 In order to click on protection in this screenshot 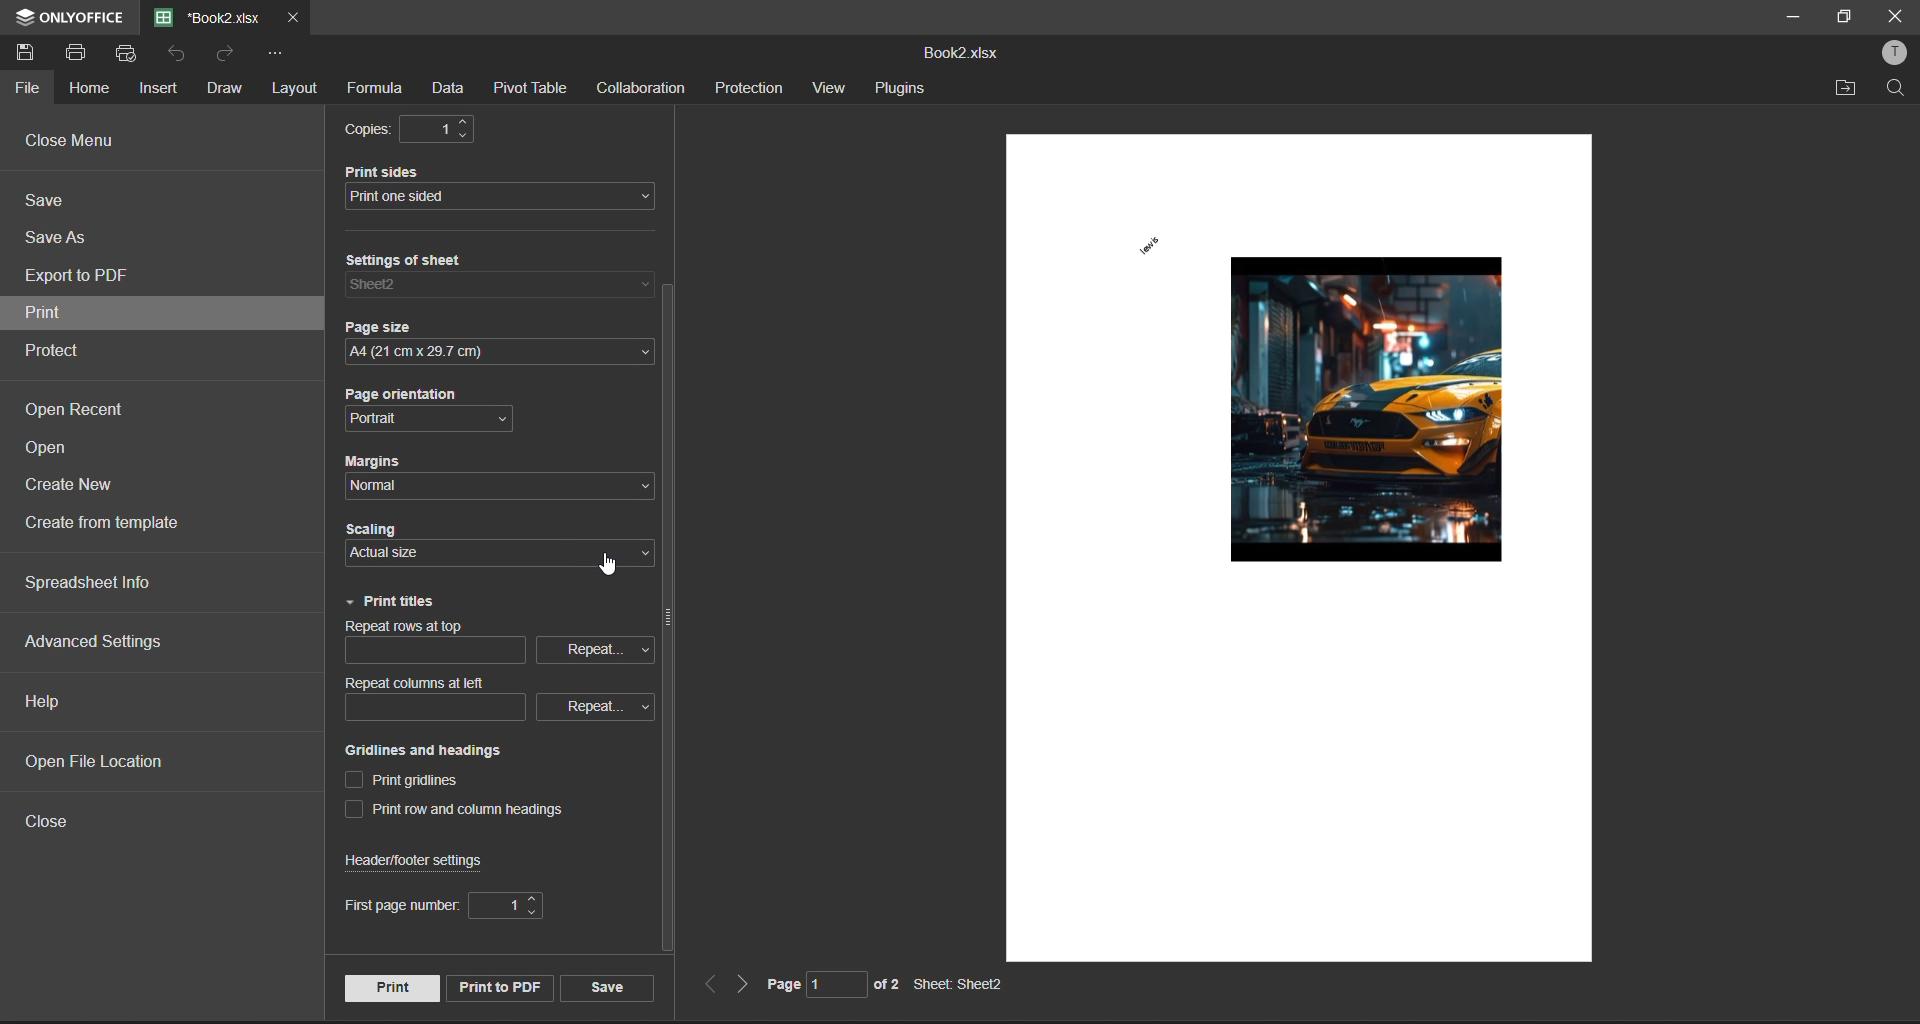, I will do `click(752, 88)`.